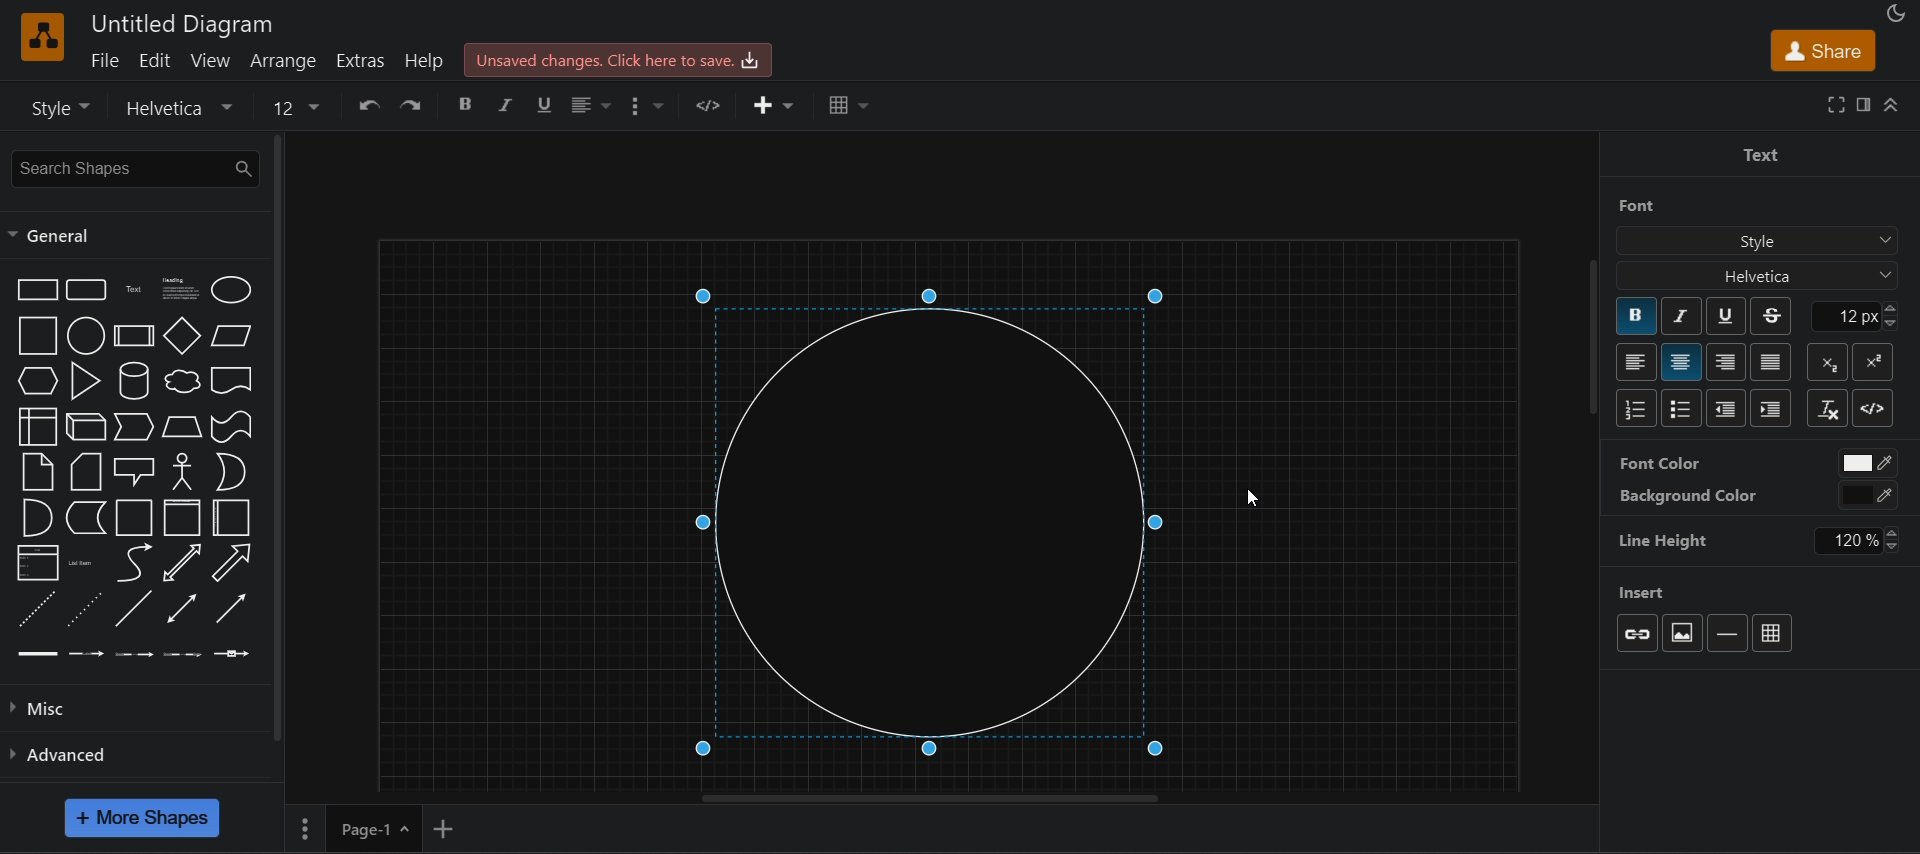 The width and height of the screenshot is (1920, 854). I want to click on style, so click(1755, 240).